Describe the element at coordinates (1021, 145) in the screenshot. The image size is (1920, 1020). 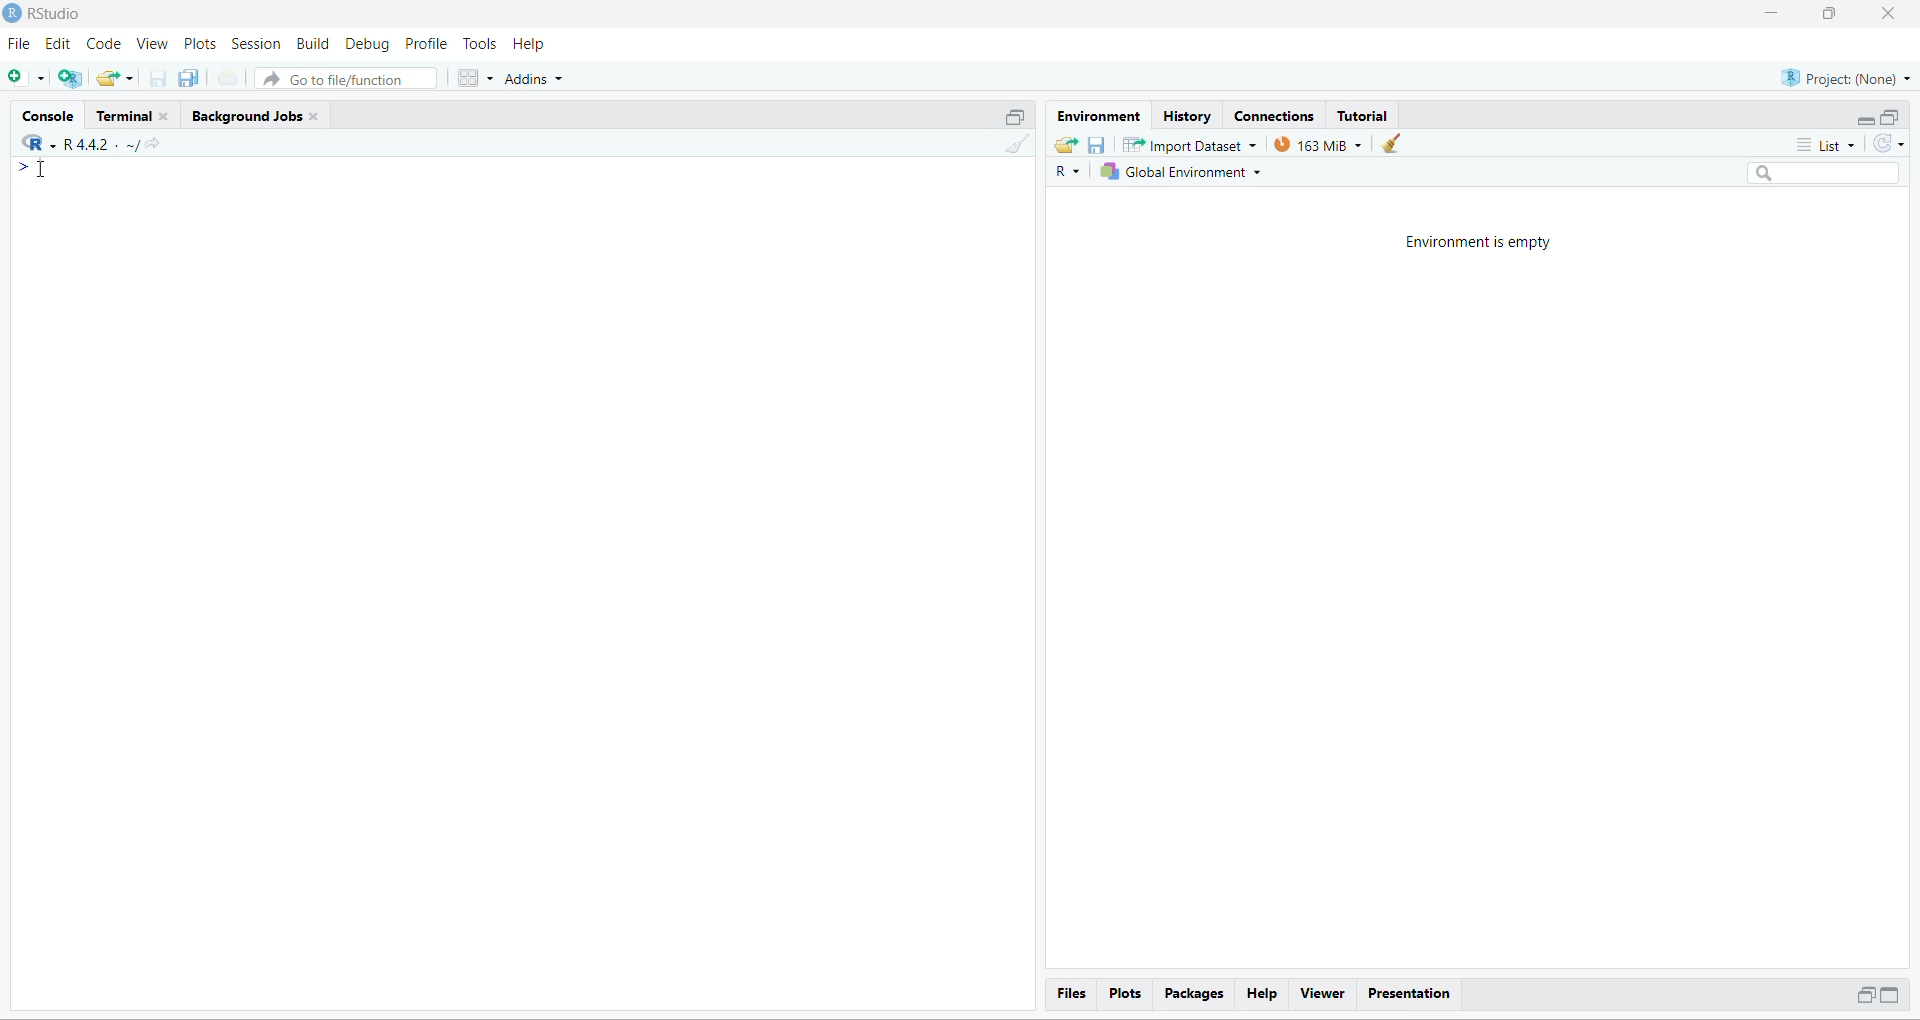
I see `clear console` at that location.